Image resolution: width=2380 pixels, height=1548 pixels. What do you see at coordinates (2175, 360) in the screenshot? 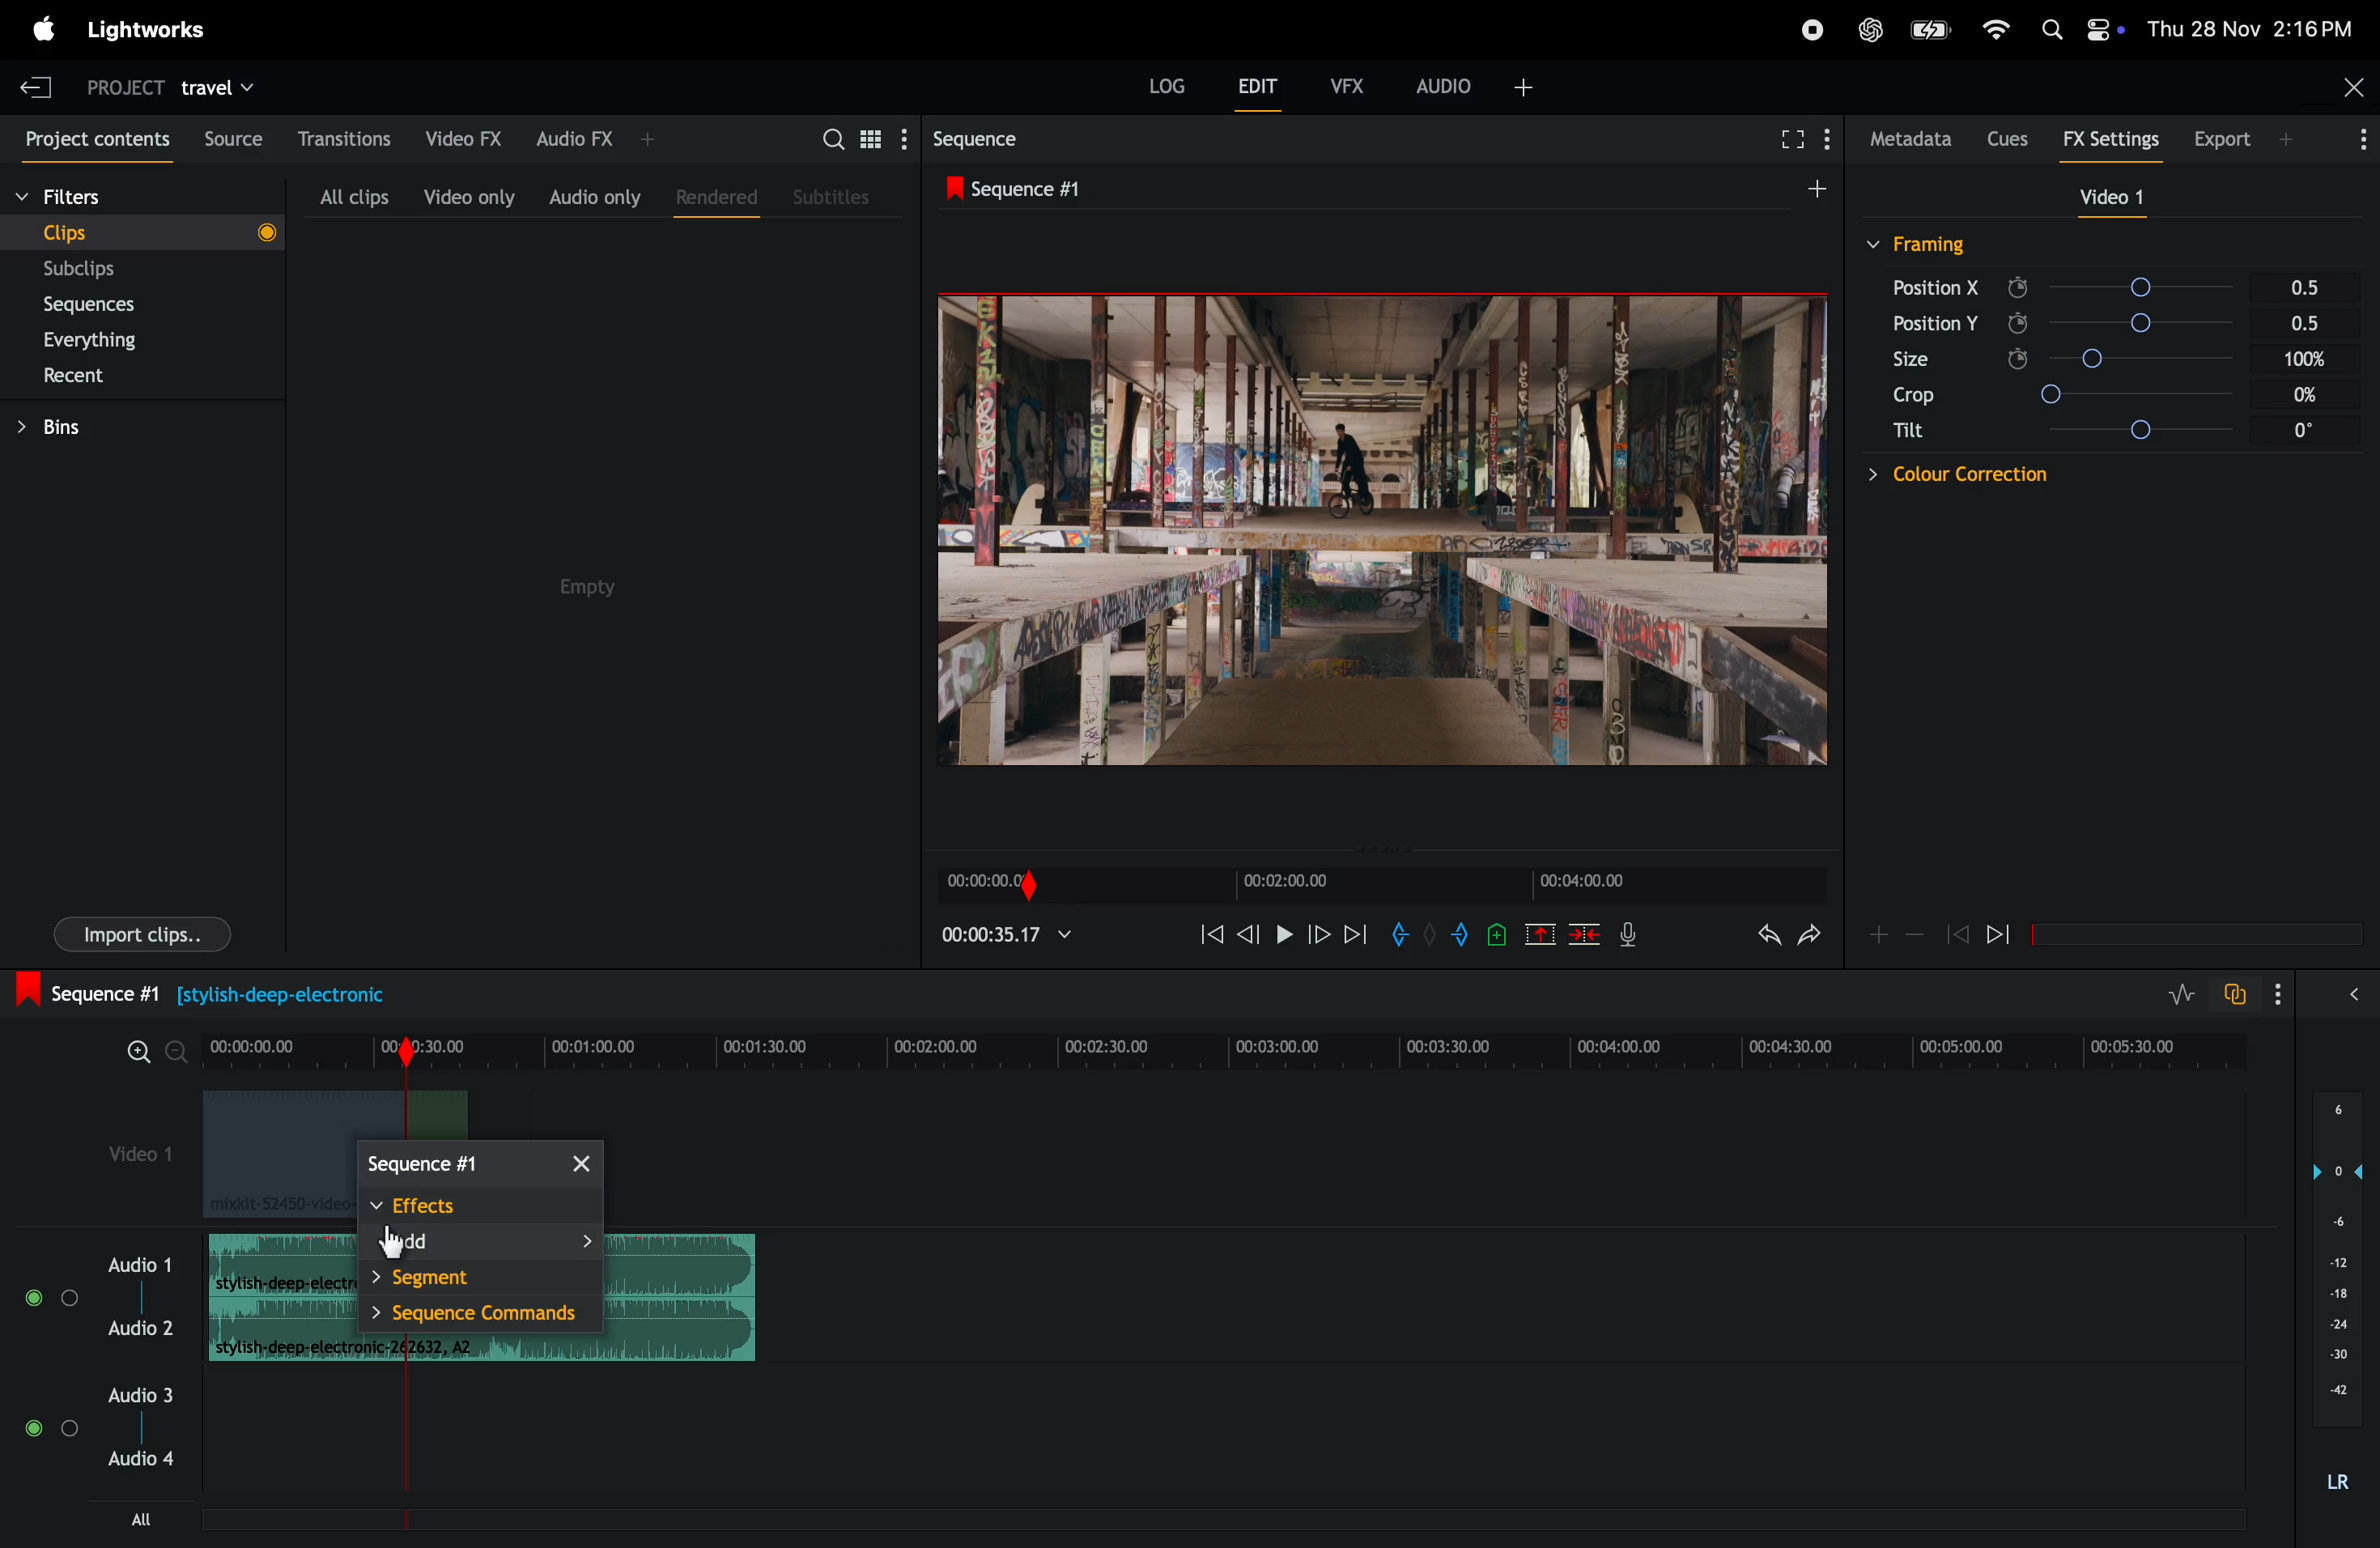
I see `angle` at bounding box center [2175, 360].